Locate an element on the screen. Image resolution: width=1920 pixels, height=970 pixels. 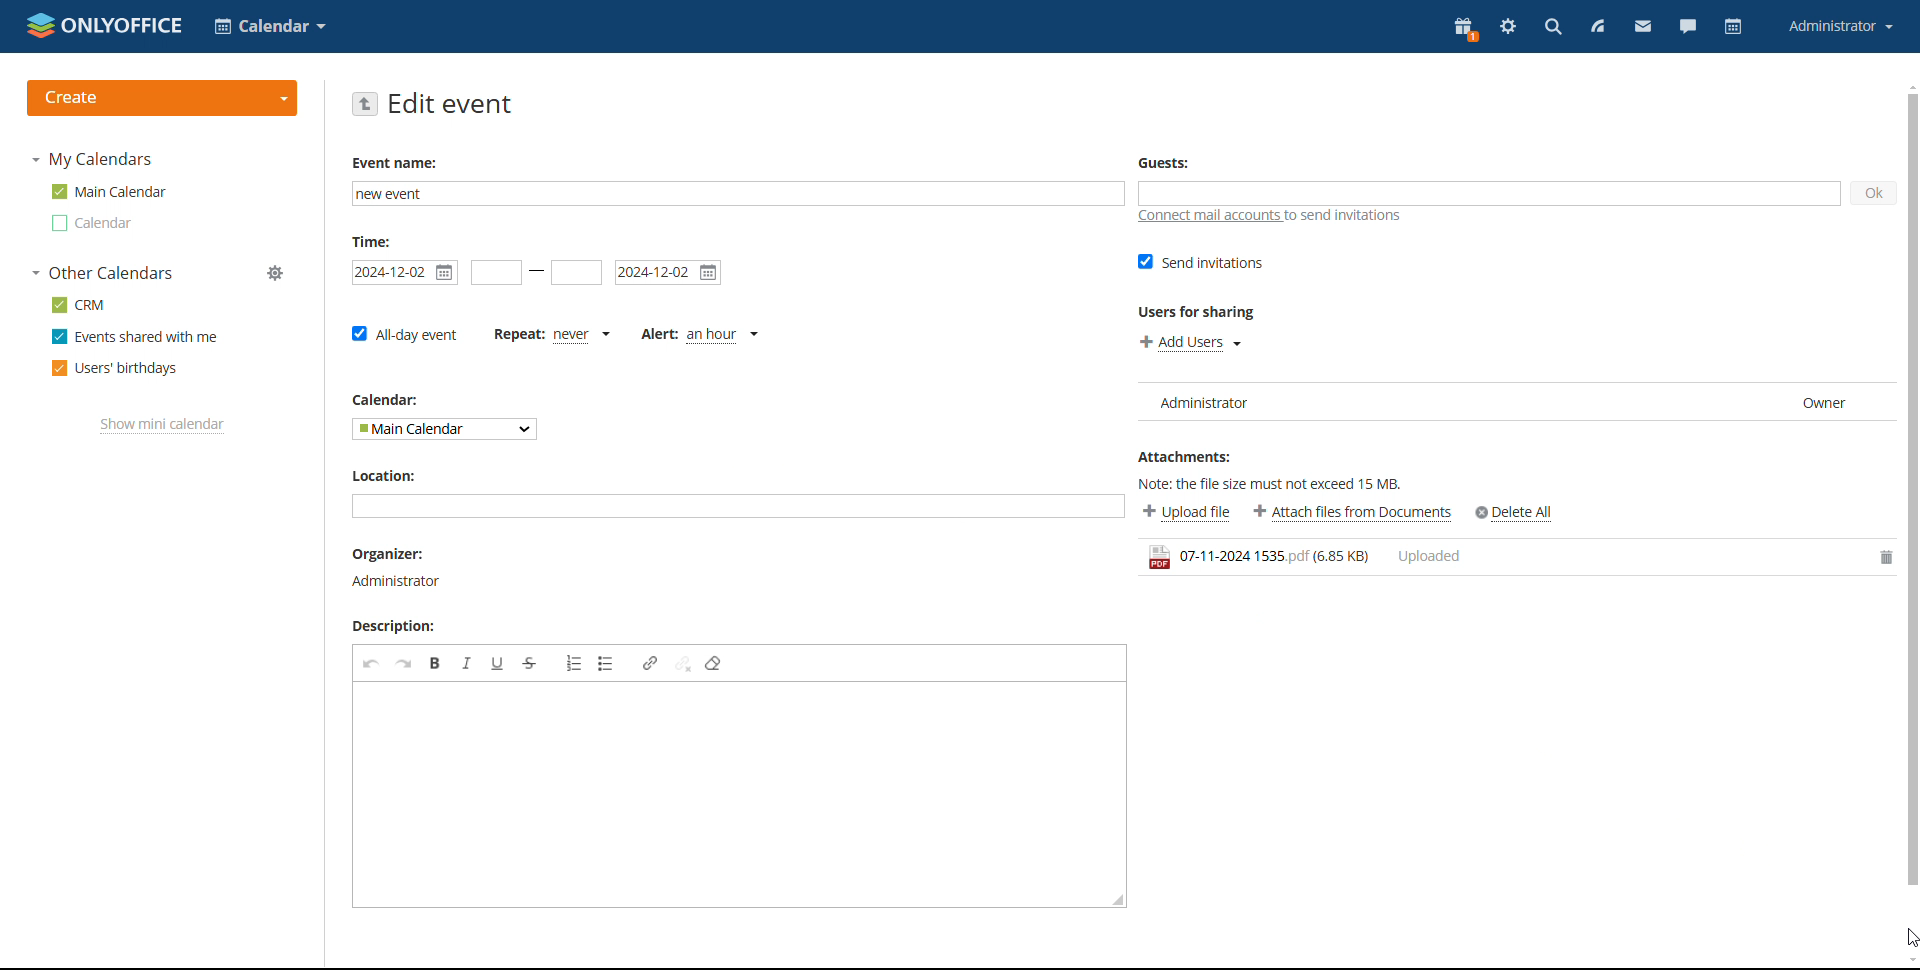
insert/remove bulleted list is located at coordinates (608, 663).